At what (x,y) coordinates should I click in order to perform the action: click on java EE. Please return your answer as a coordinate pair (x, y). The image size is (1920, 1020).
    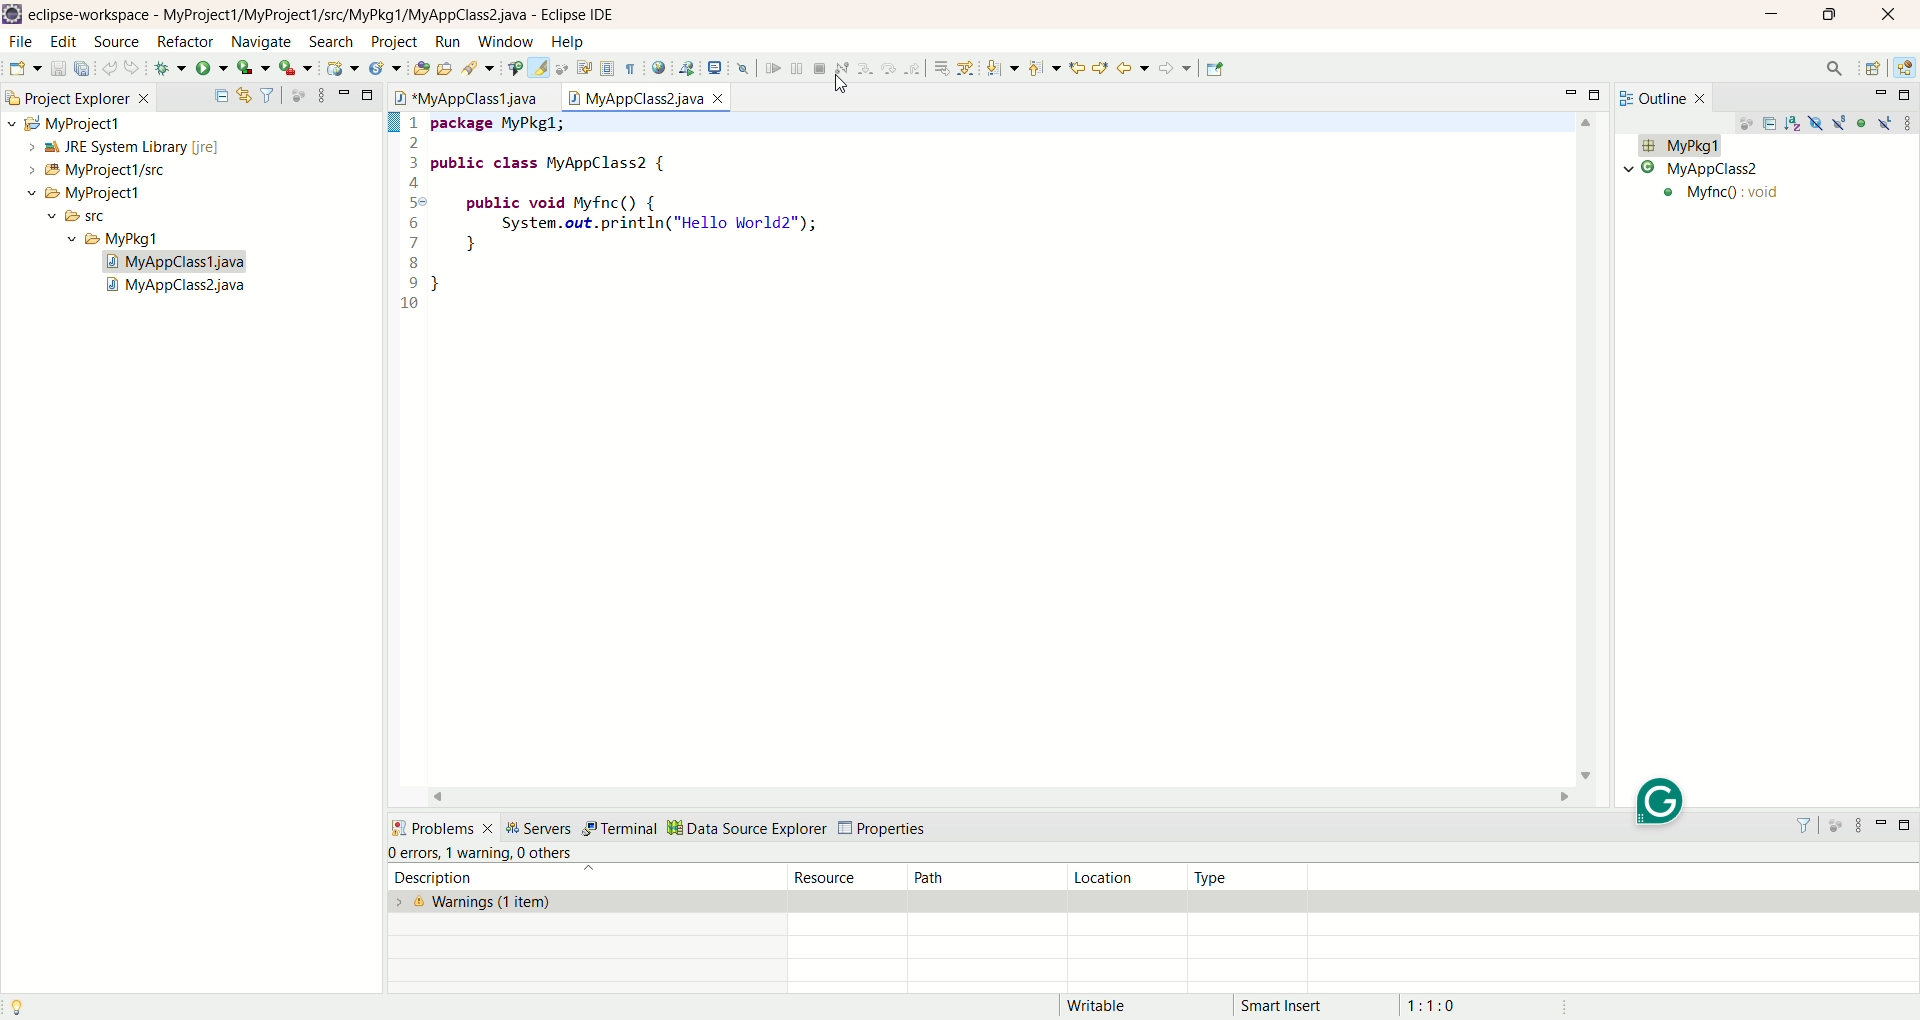
    Looking at the image, I should click on (1907, 66).